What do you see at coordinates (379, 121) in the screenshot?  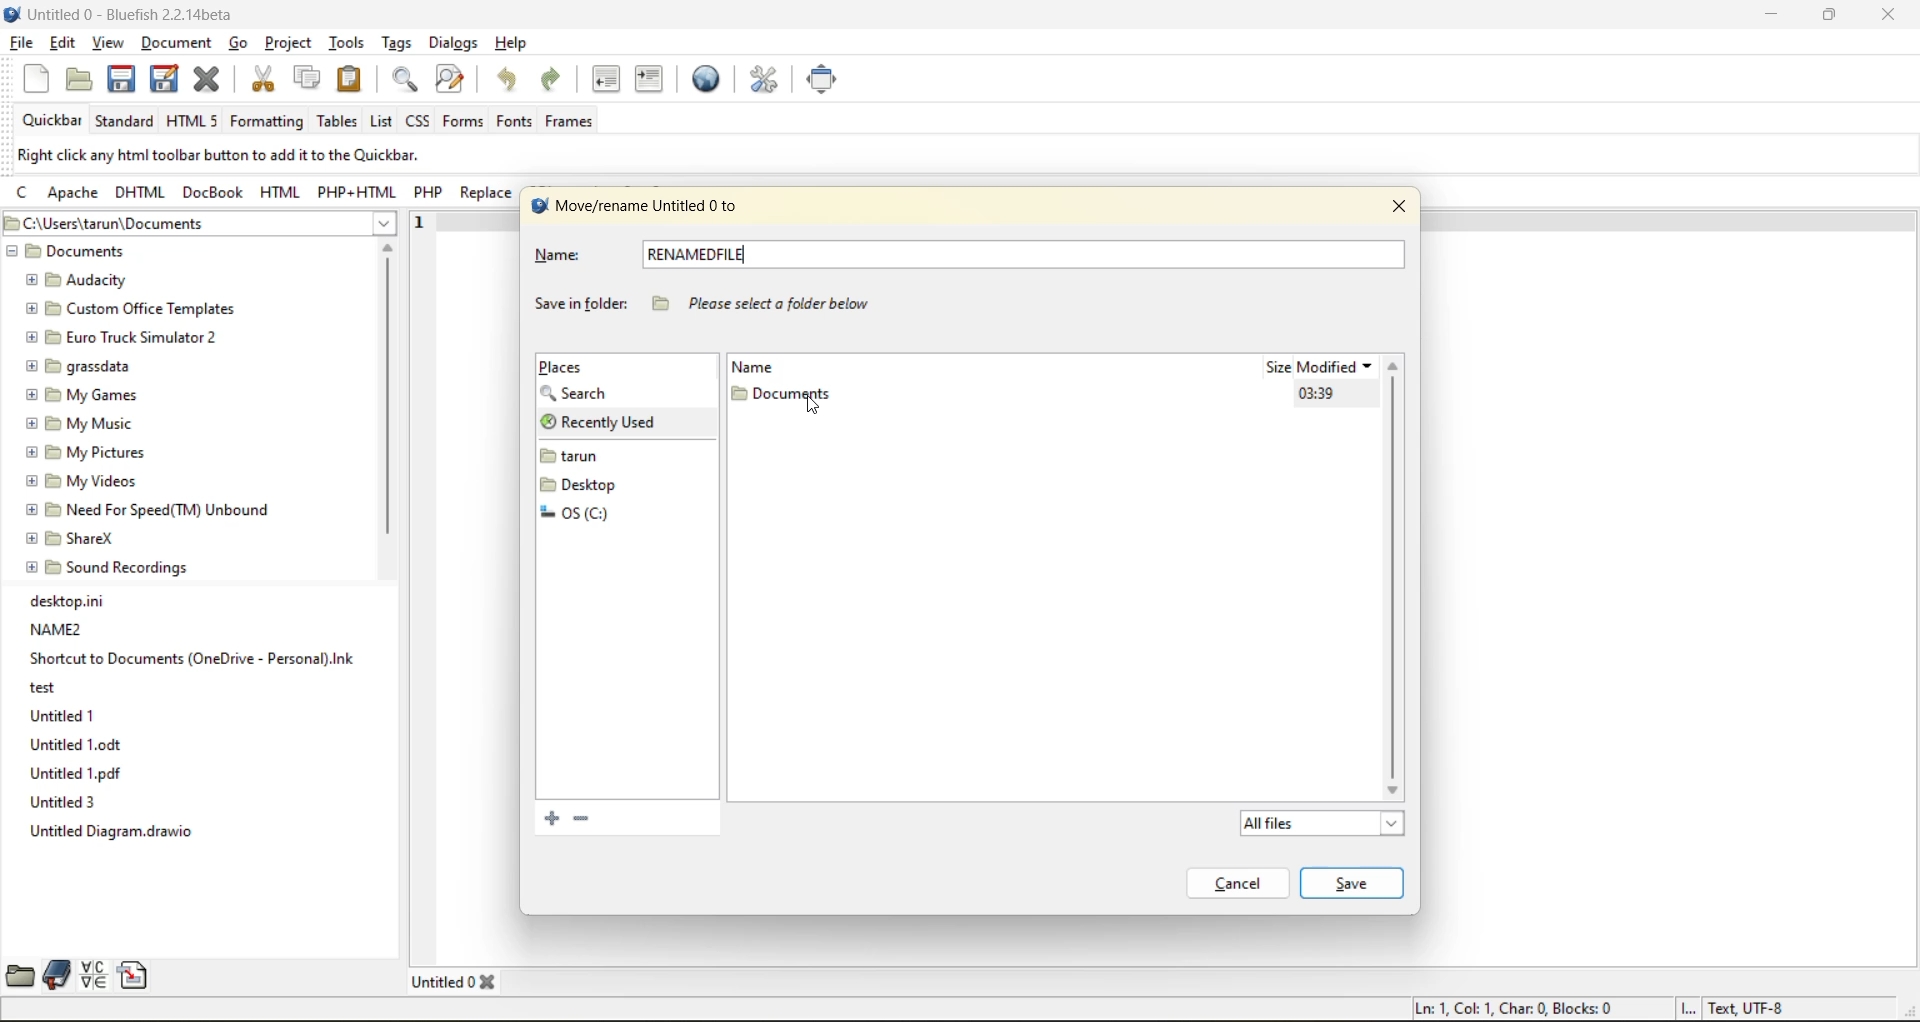 I see `list` at bounding box center [379, 121].